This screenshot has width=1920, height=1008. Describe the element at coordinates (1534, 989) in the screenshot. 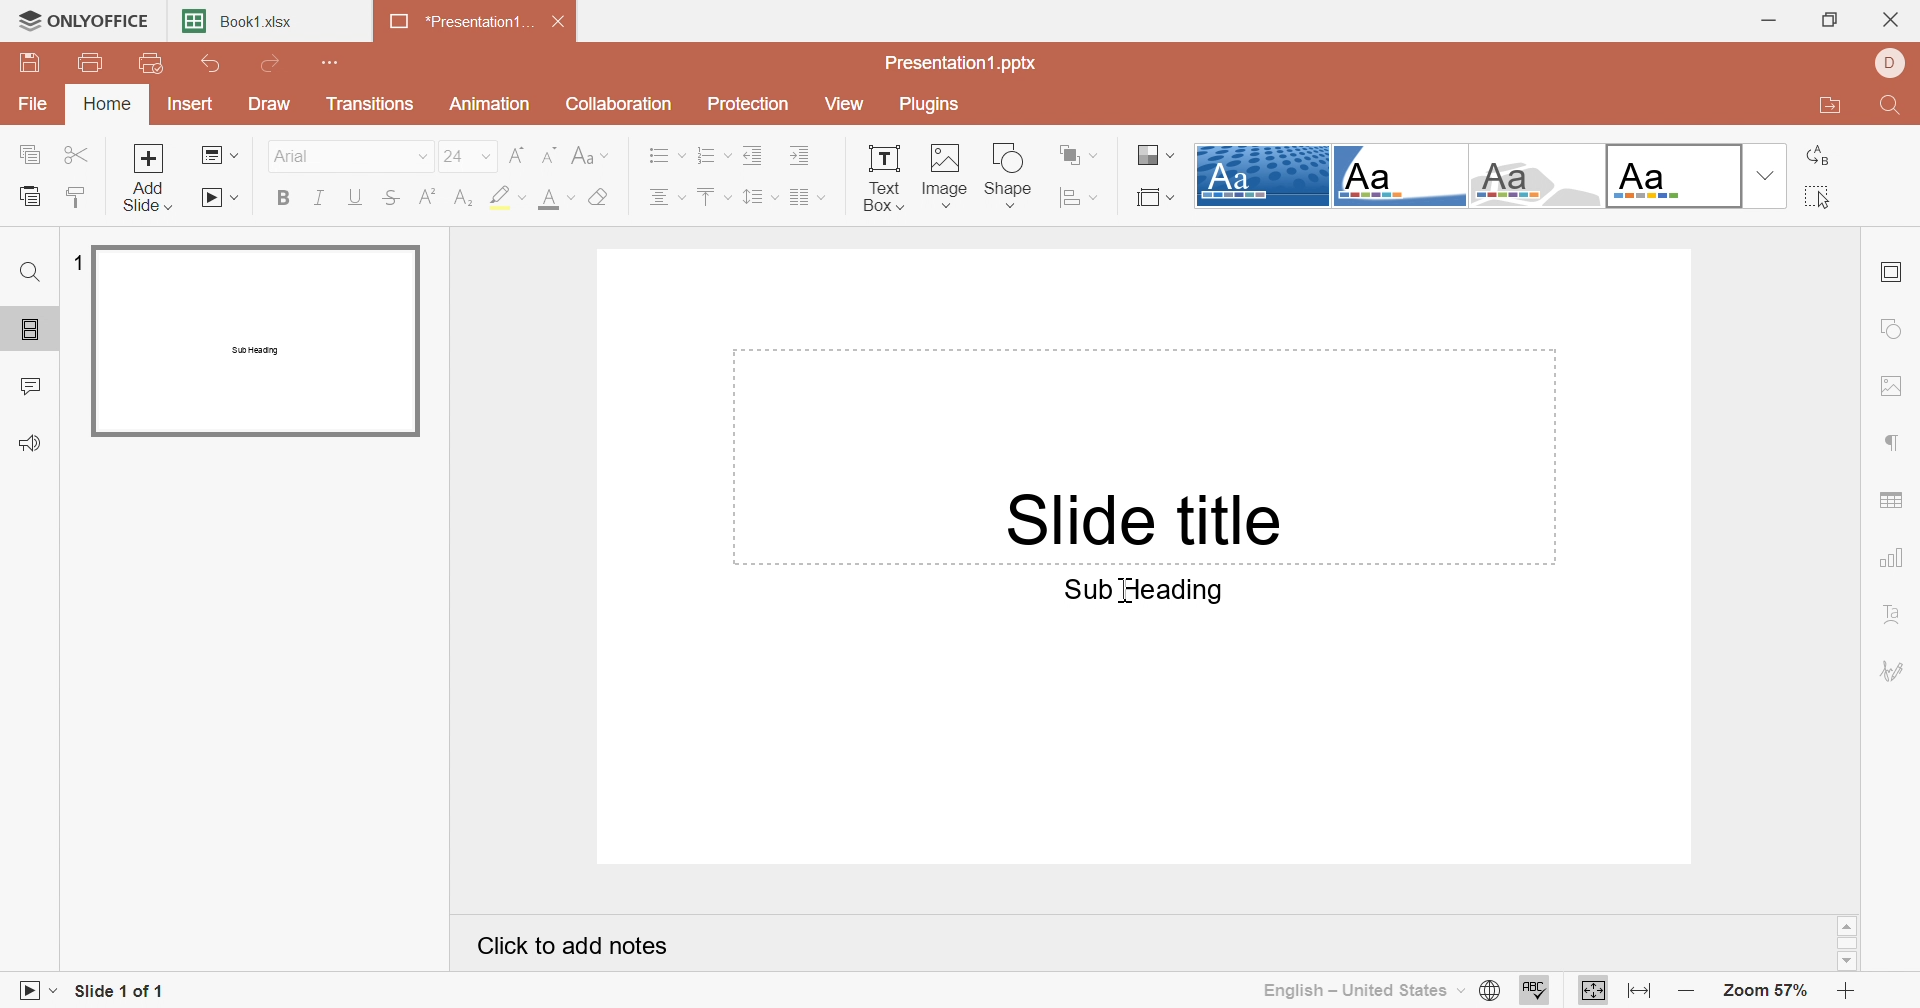

I see `Check spelling` at that location.